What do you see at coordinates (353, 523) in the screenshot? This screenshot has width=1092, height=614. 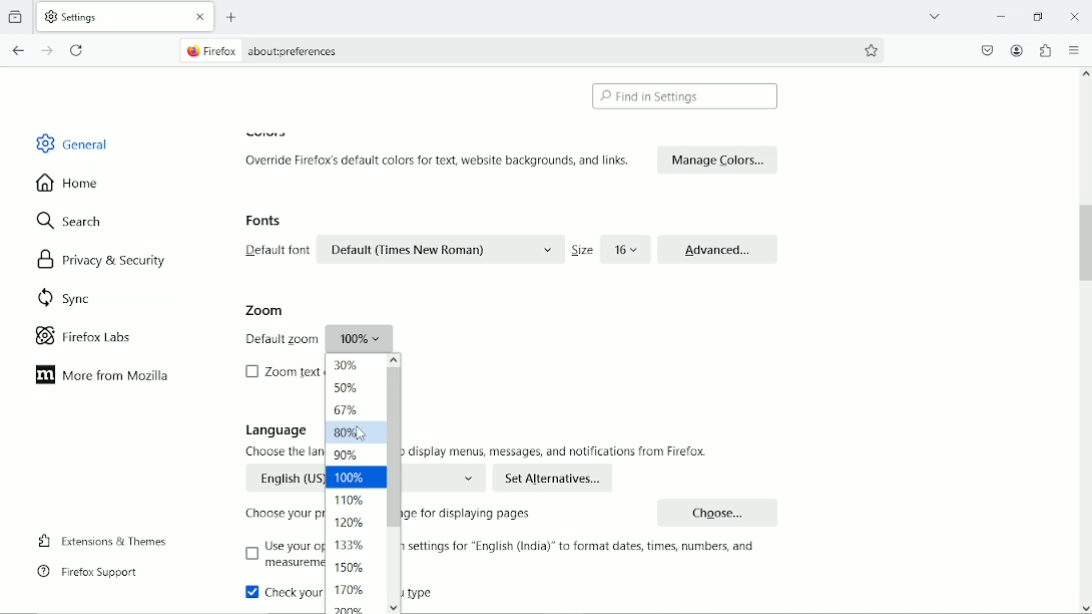 I see `120%` at bounding box center [353, 523].